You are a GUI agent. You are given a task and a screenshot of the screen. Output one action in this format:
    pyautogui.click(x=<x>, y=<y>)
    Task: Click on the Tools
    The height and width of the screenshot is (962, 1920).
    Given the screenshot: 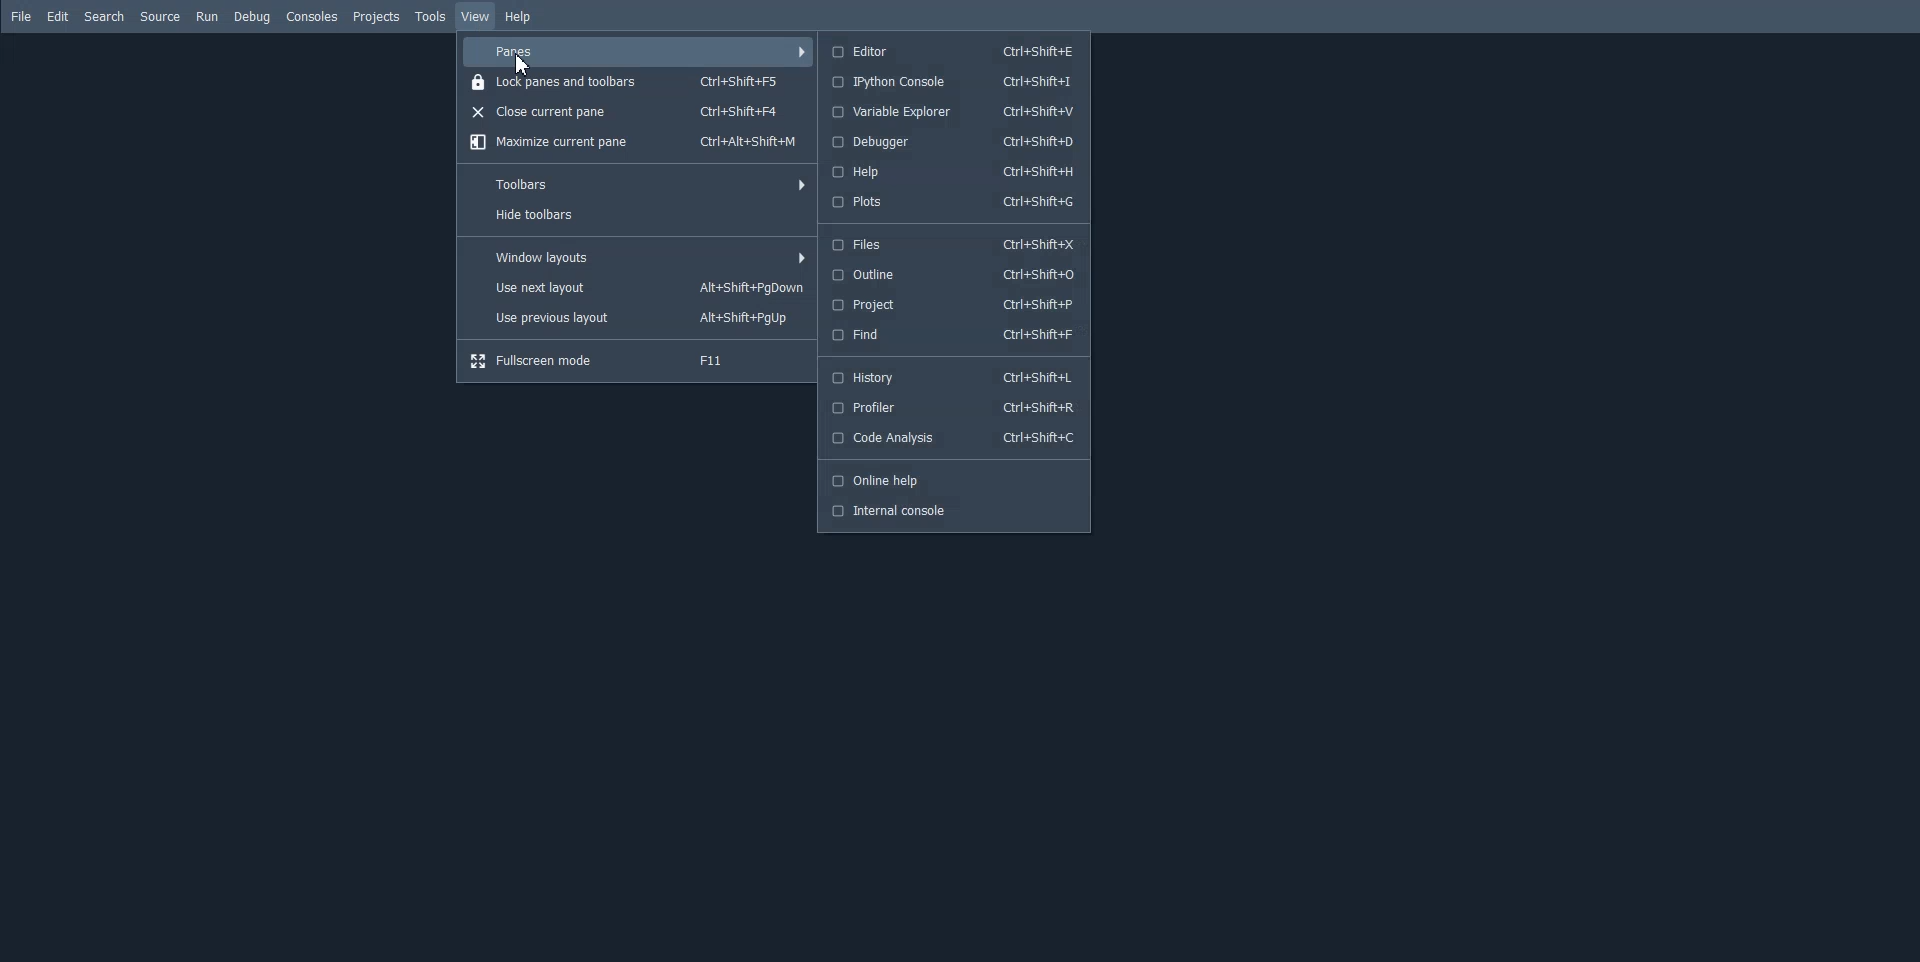 What is the action you would take?
    pyautogui.click(x=430, y=16)
    